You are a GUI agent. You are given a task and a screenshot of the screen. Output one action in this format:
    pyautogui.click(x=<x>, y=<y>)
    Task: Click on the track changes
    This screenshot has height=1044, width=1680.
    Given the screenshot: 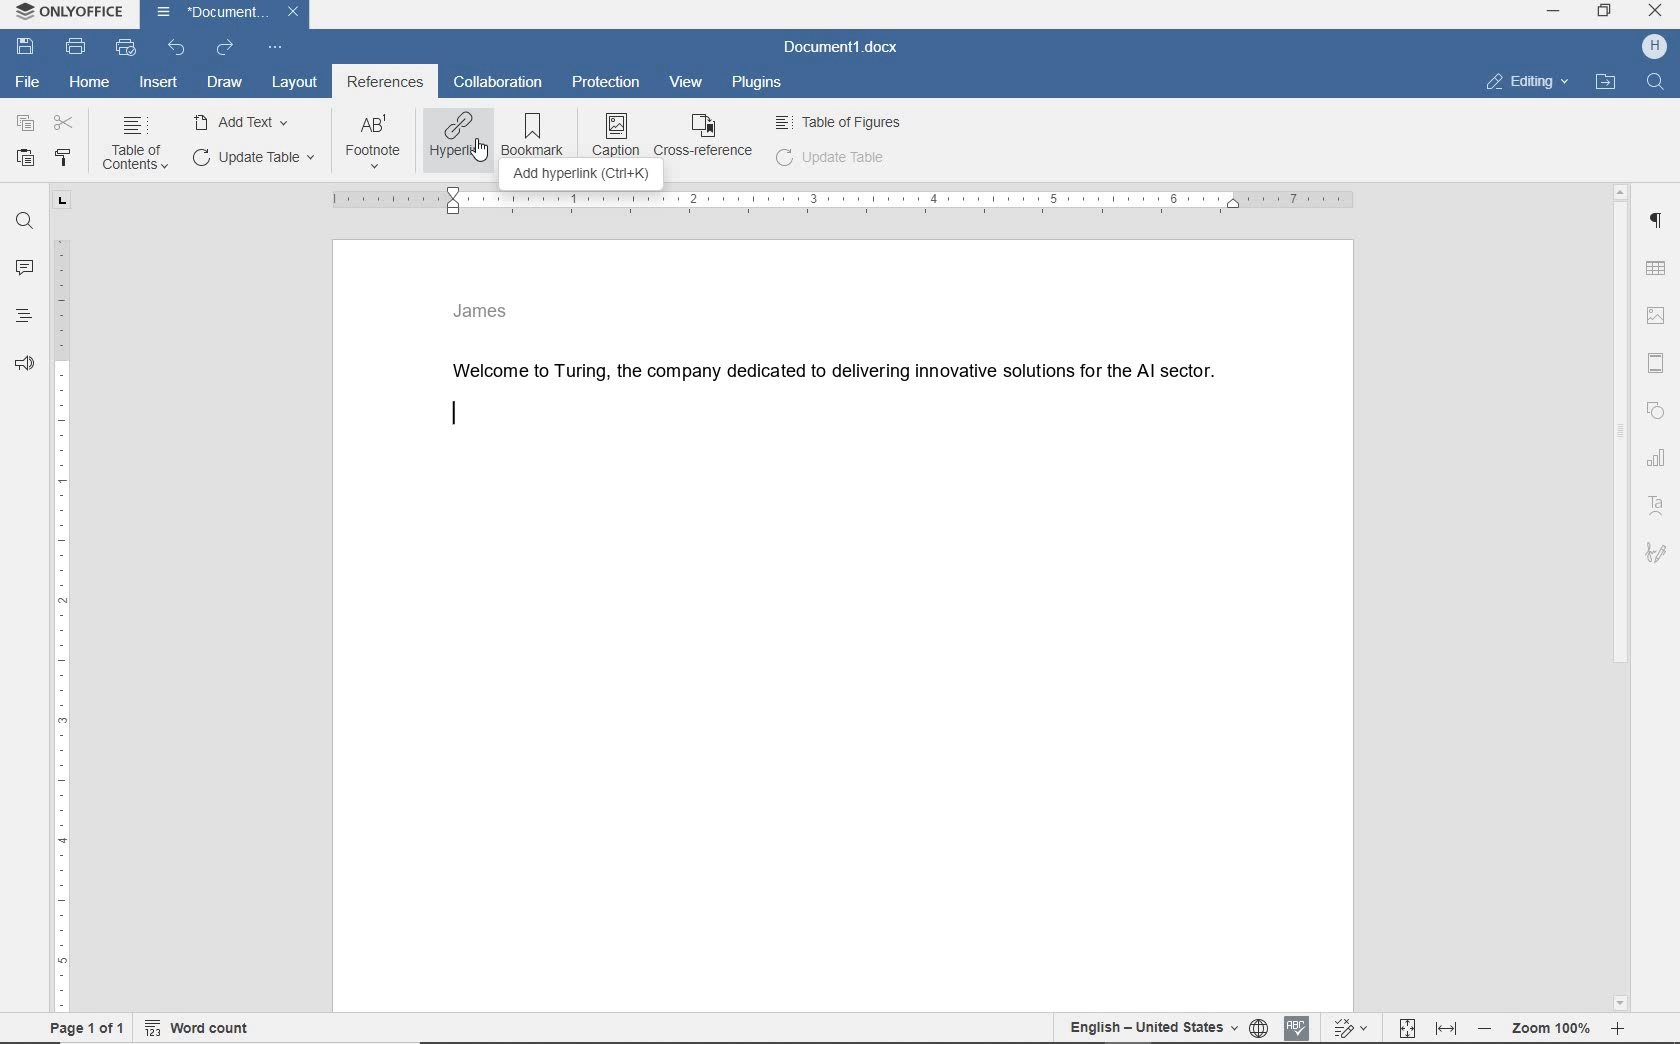 What is the action you would take?
    pyautogui.click(x=1352, y=1028)
    